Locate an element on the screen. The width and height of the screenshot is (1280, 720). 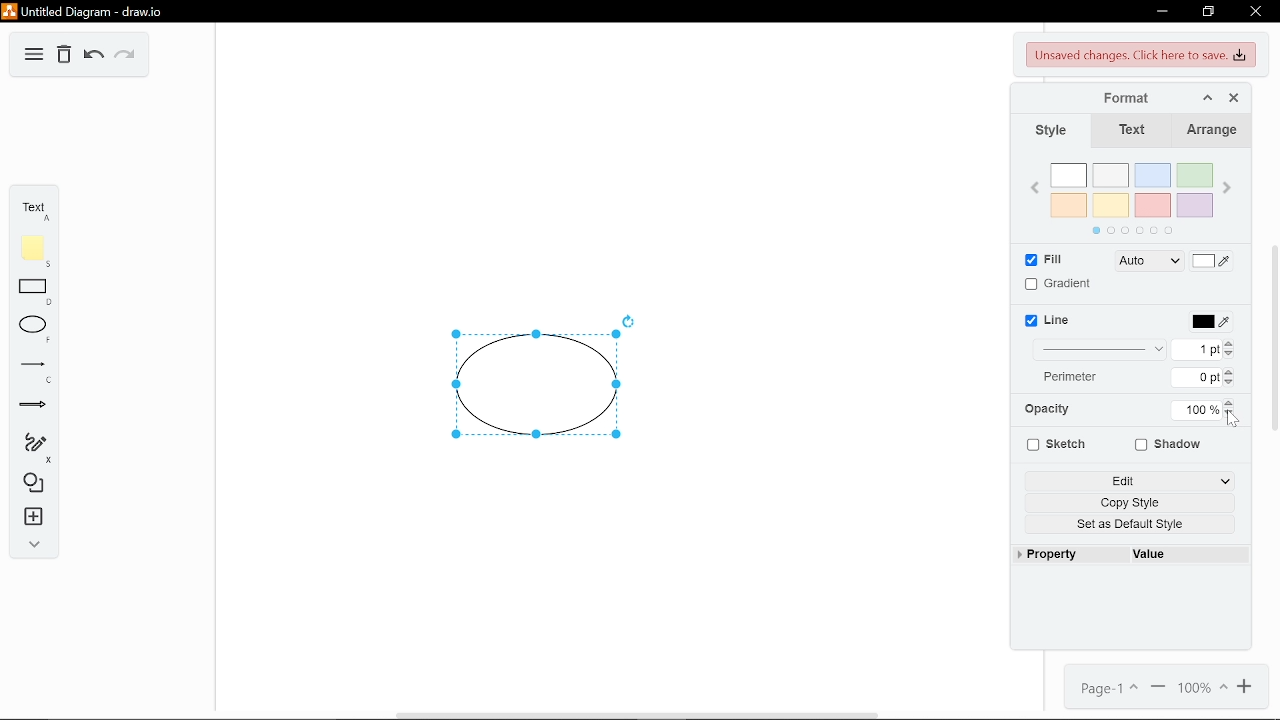
Undo is located at coordinates (94, 56).